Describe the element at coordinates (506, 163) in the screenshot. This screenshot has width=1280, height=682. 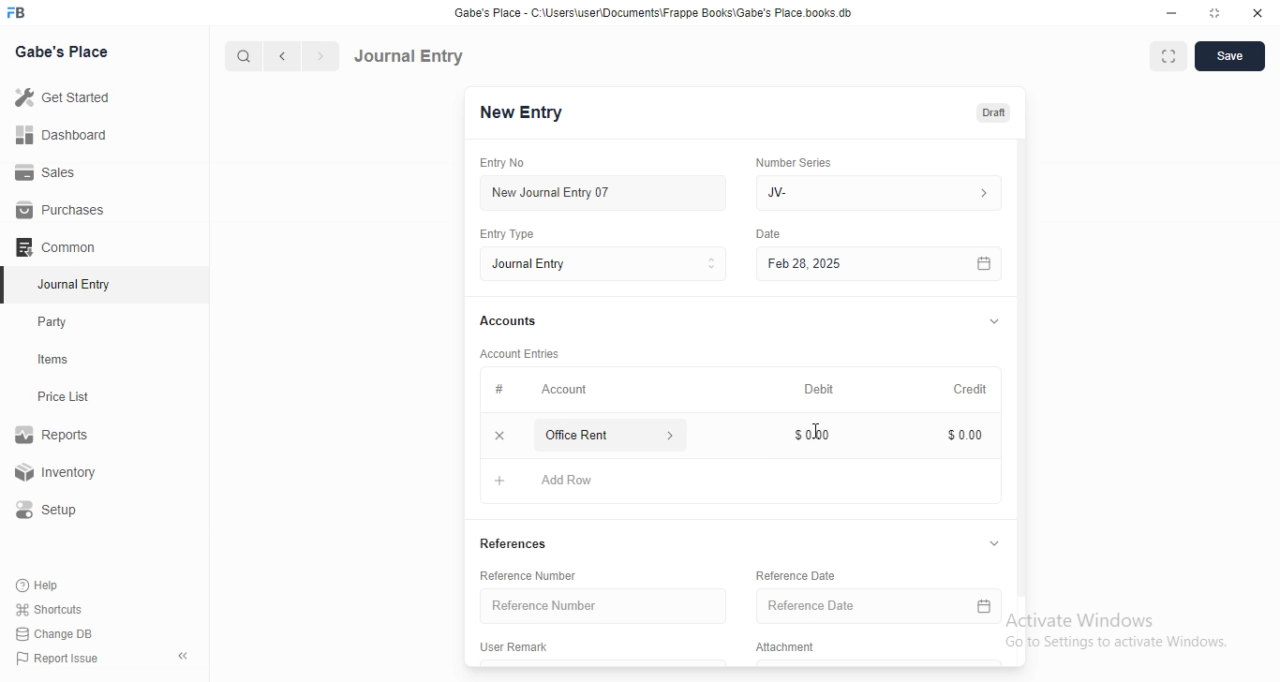
I see `Entry No` at that location.